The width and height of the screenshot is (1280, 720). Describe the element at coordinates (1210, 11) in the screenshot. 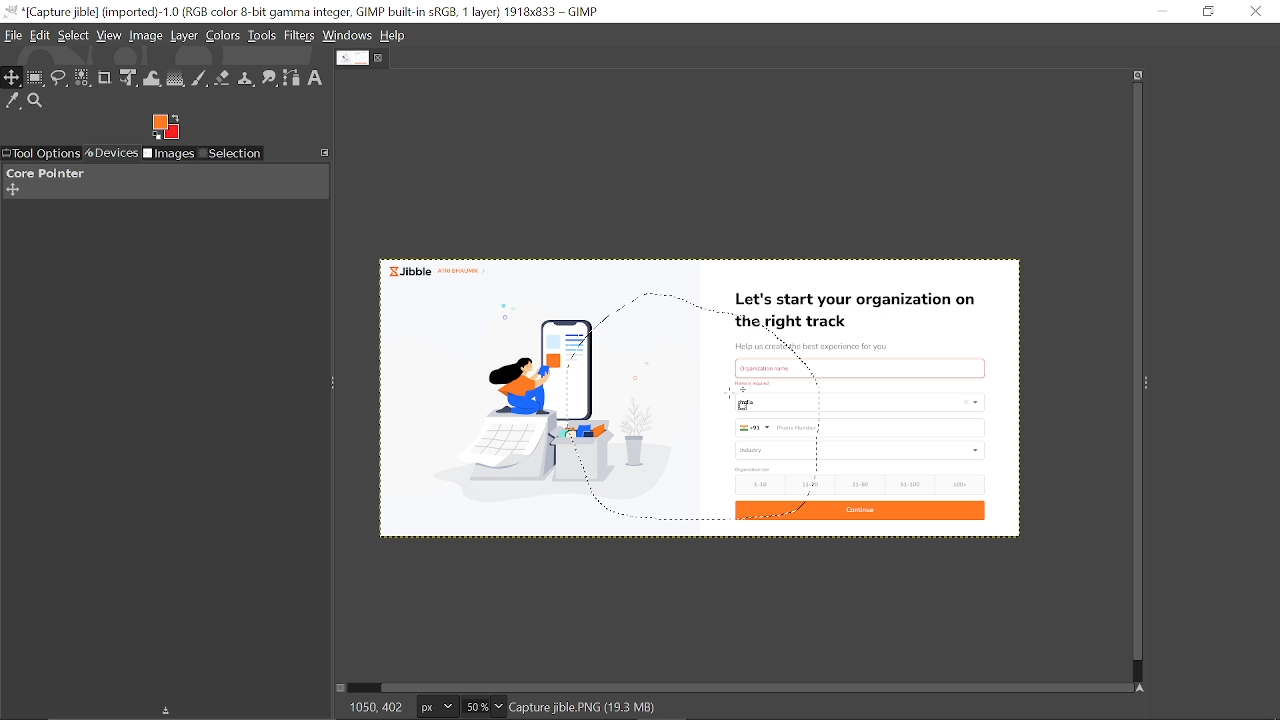

I see `Restore down` at that location.